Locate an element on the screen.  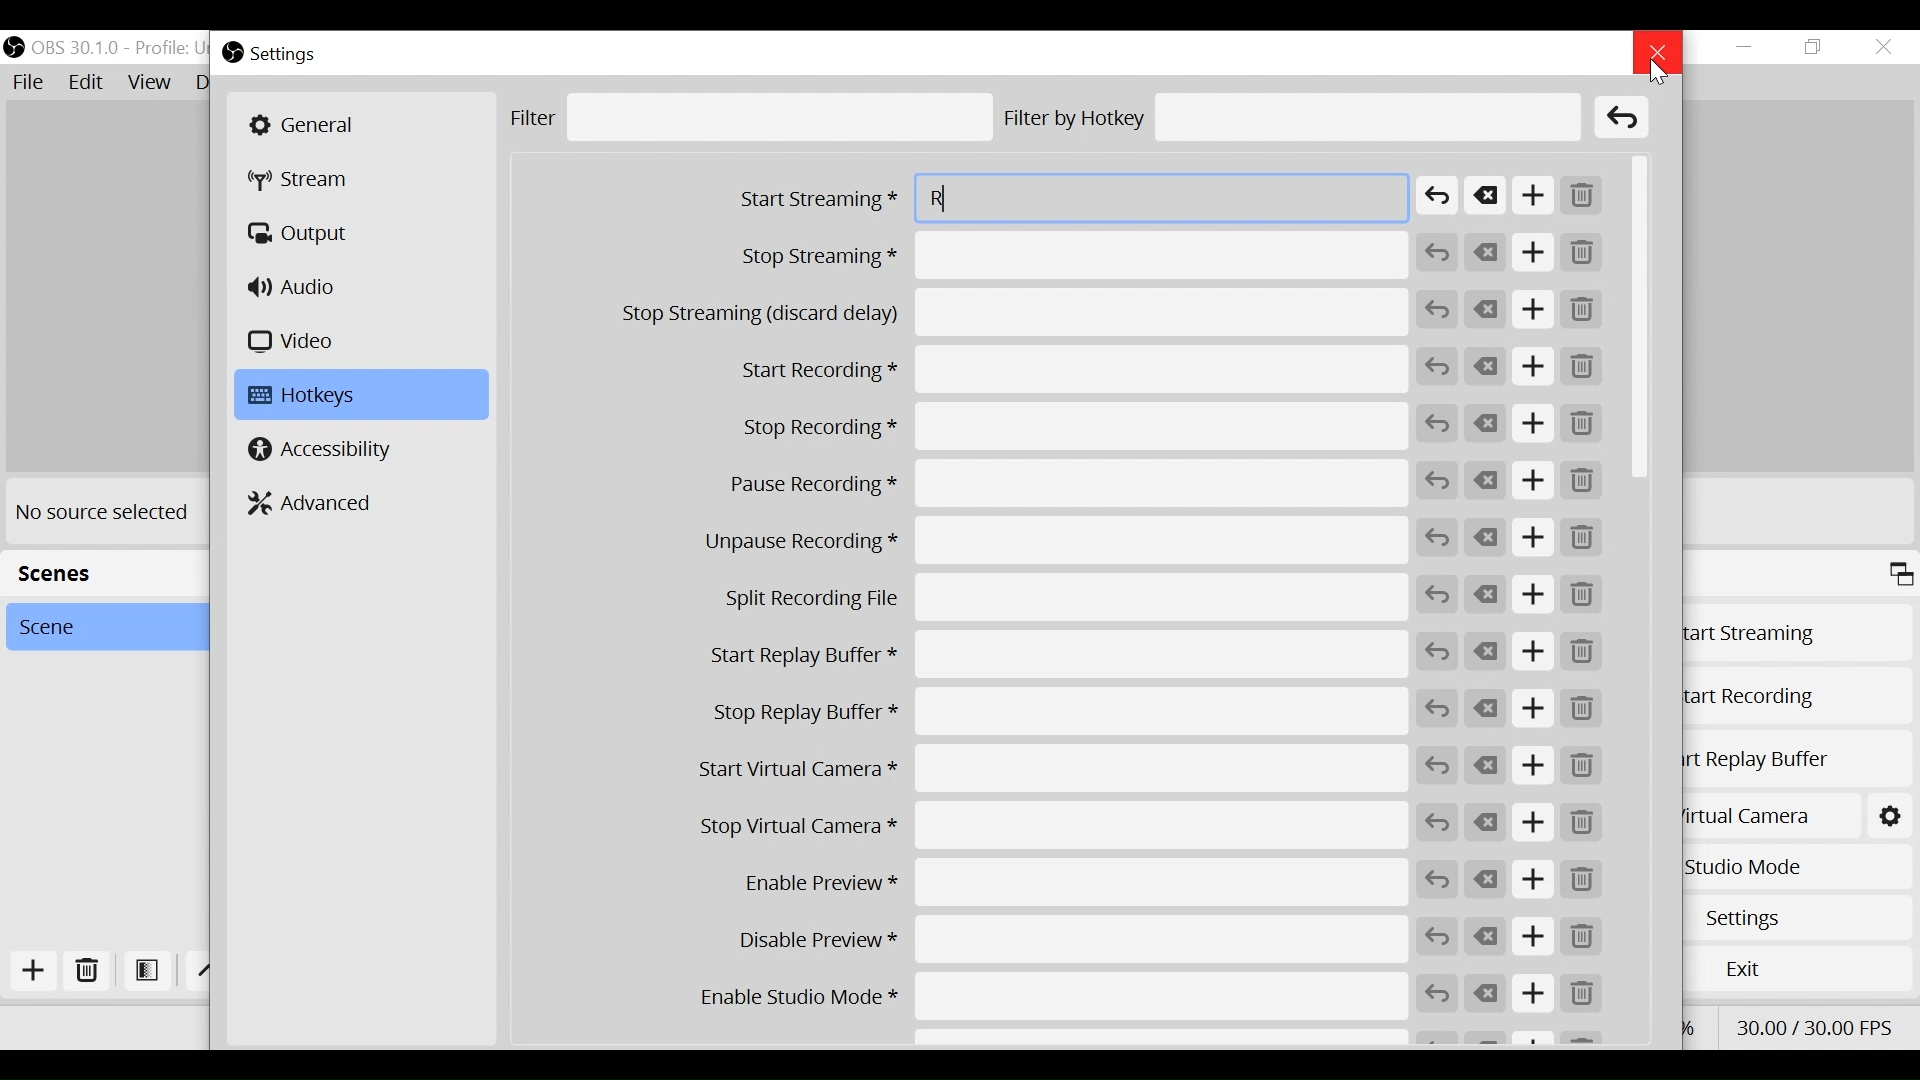
Remove is located at coordinates (1582, 883).